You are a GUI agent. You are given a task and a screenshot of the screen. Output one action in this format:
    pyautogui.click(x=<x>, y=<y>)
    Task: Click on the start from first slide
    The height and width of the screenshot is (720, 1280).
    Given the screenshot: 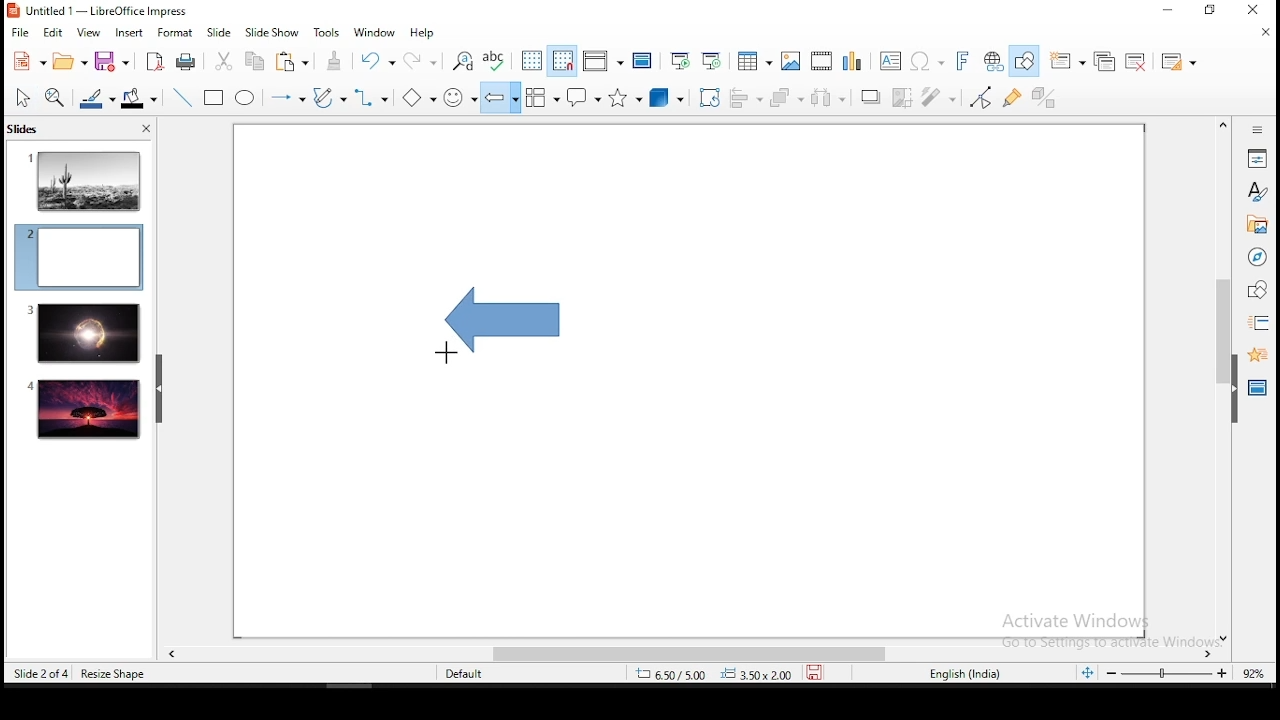 What is the action you would take?
    pyautogui.click(x=680, y=61)
    